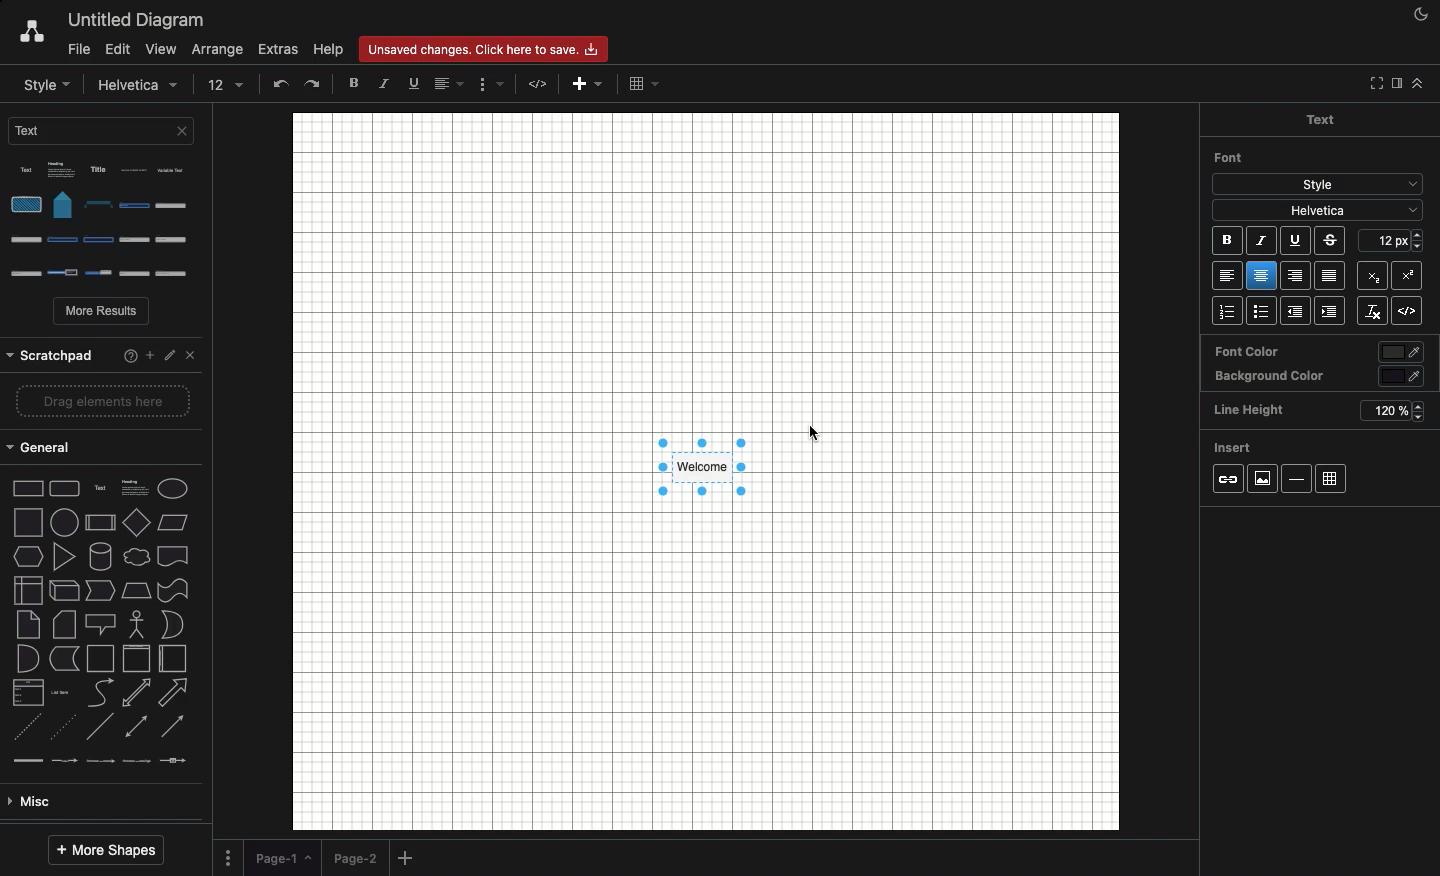 The width and height of the screenshot is (1440, 876). Describe the element at coordinates (100, 350) in the screenshot. I see `` at that location.